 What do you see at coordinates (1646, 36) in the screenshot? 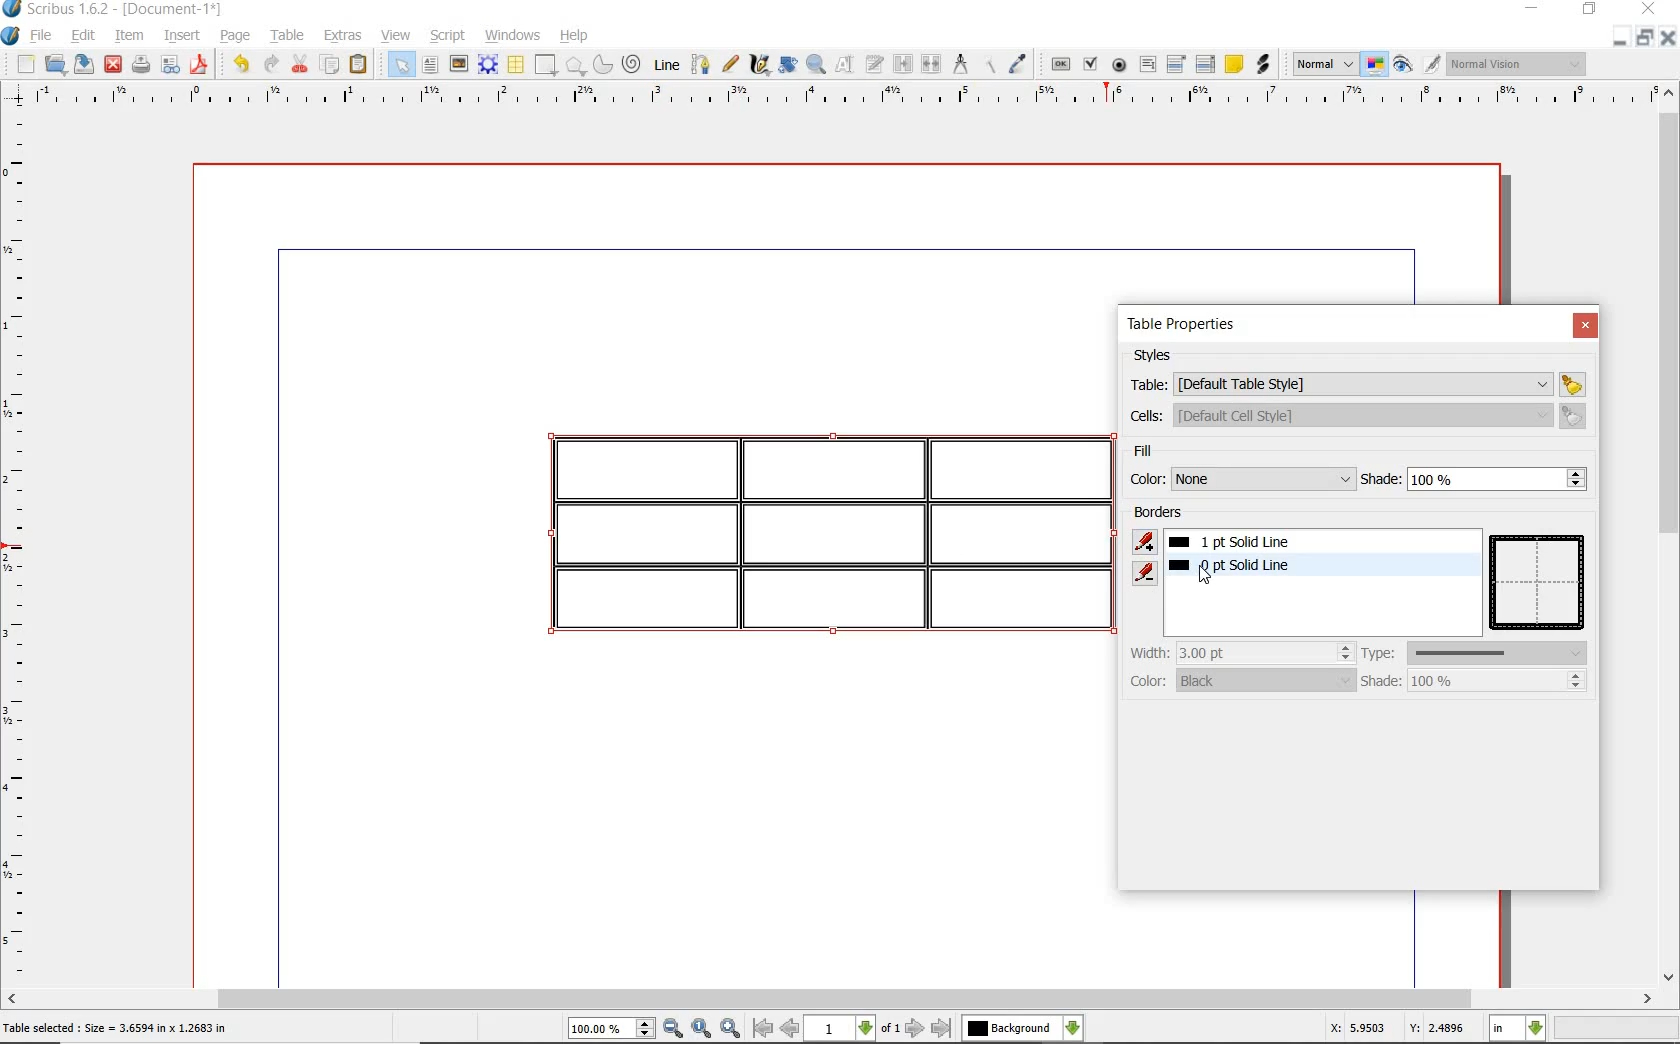
I see `RESTORE` at bounding box center [1646, 36].